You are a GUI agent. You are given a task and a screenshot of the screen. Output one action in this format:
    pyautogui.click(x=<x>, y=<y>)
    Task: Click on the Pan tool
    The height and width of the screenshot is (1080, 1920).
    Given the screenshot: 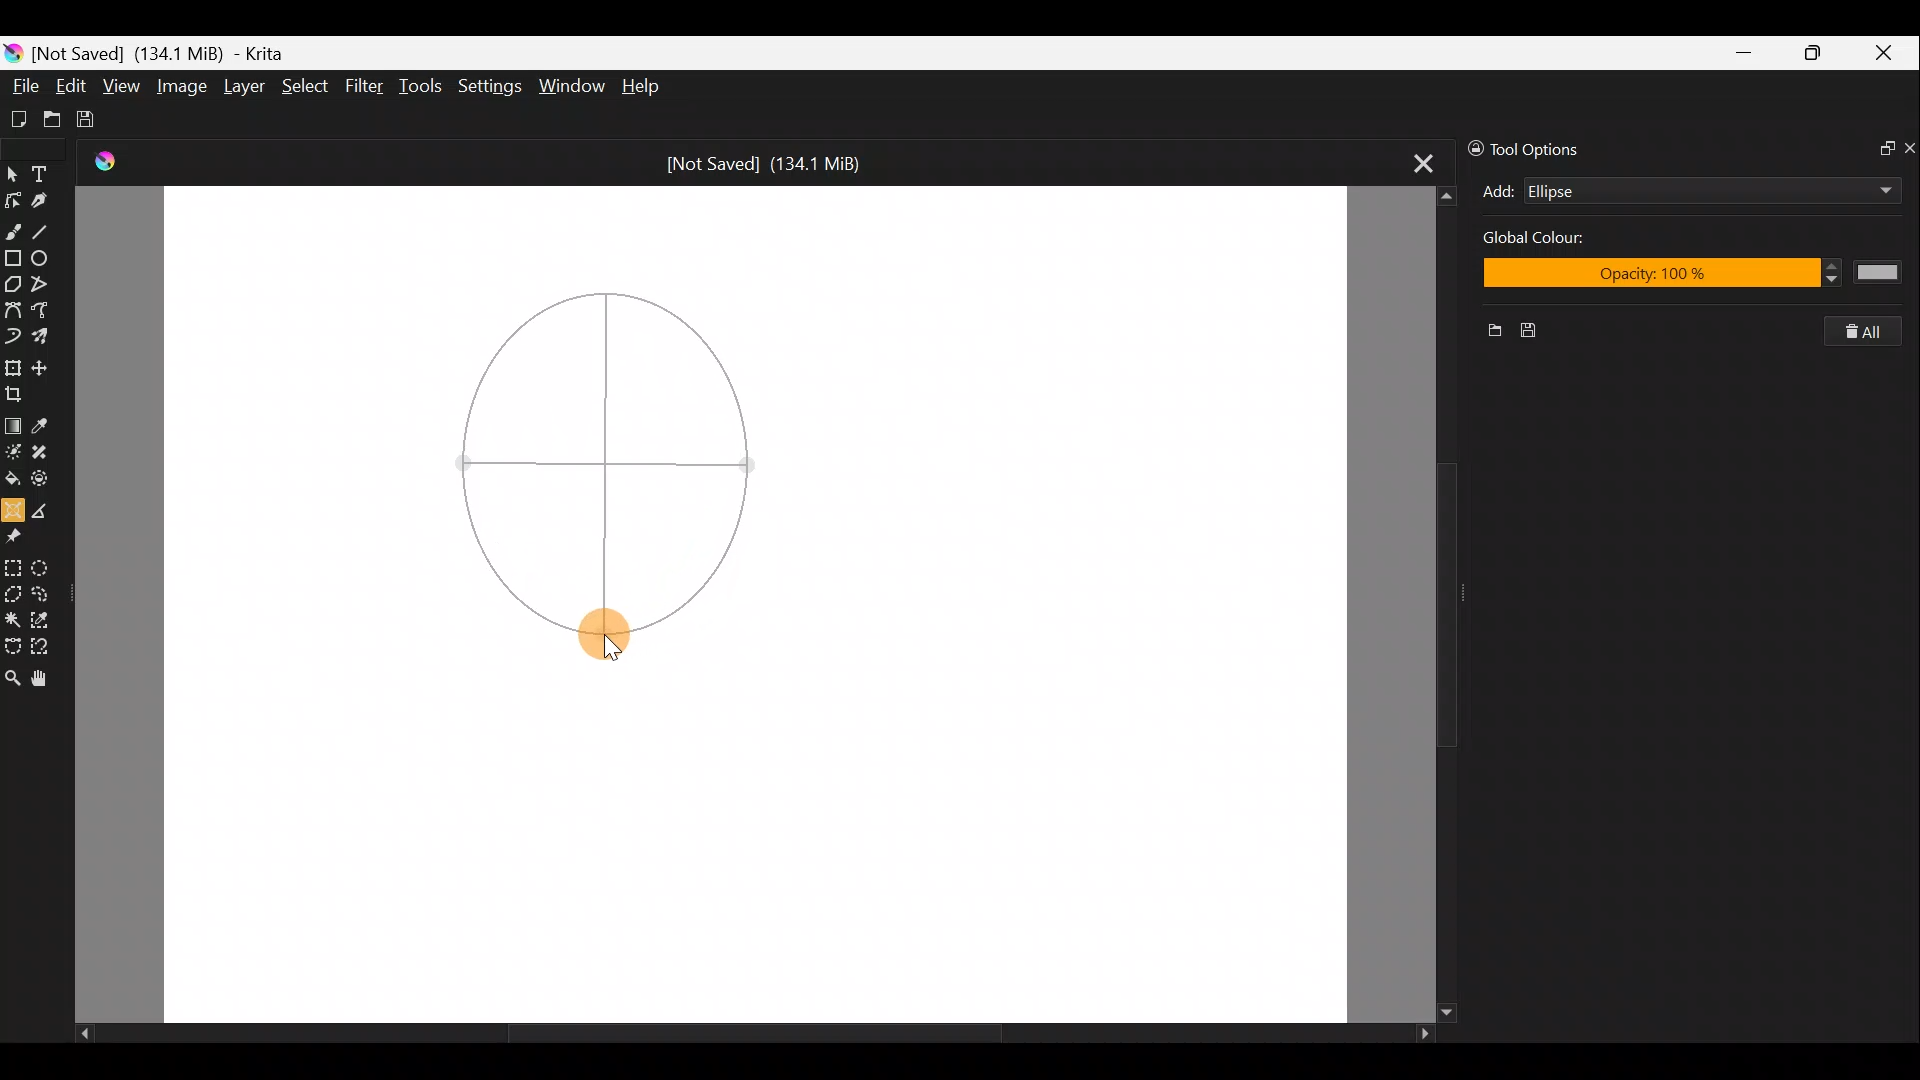 What is the action you would take?
    pyautogui.click(x=40, y=678)
    